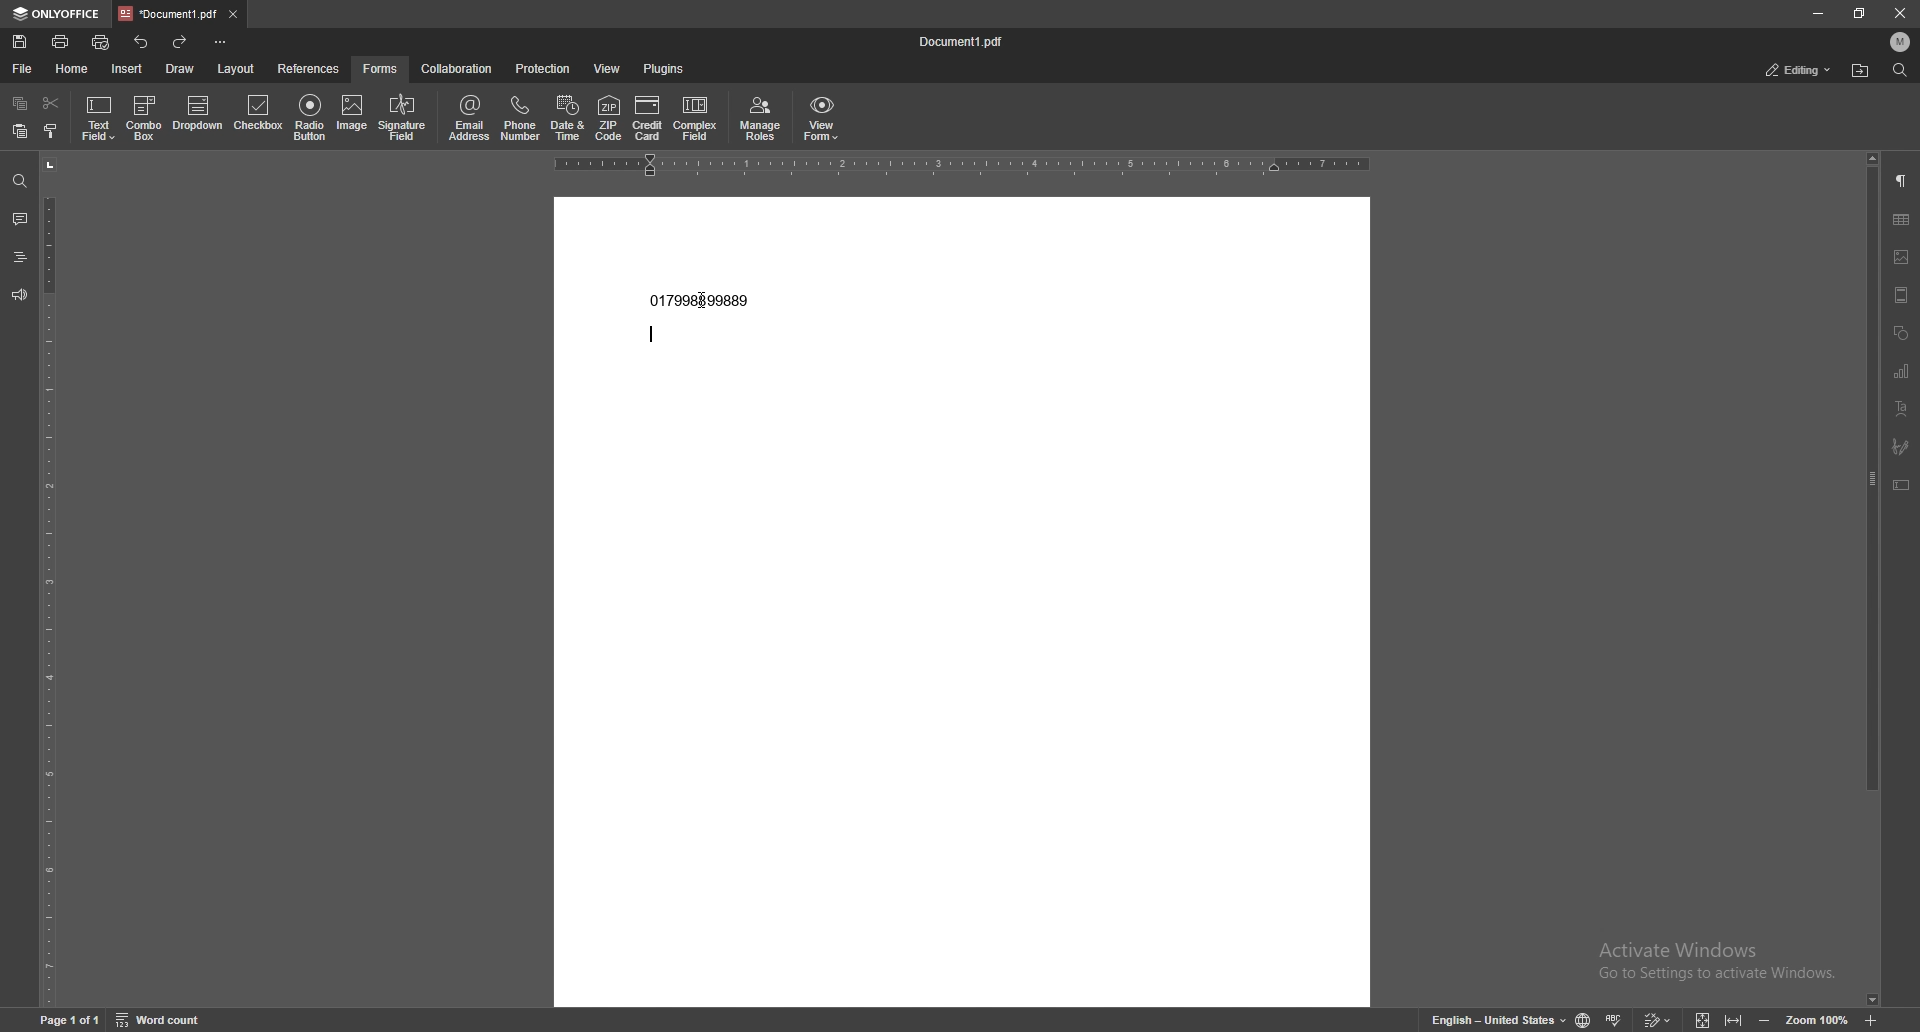  What do you see at coordinates (695, 118) in the screenshot?
I see `complex` at bounding box center [695, 118].